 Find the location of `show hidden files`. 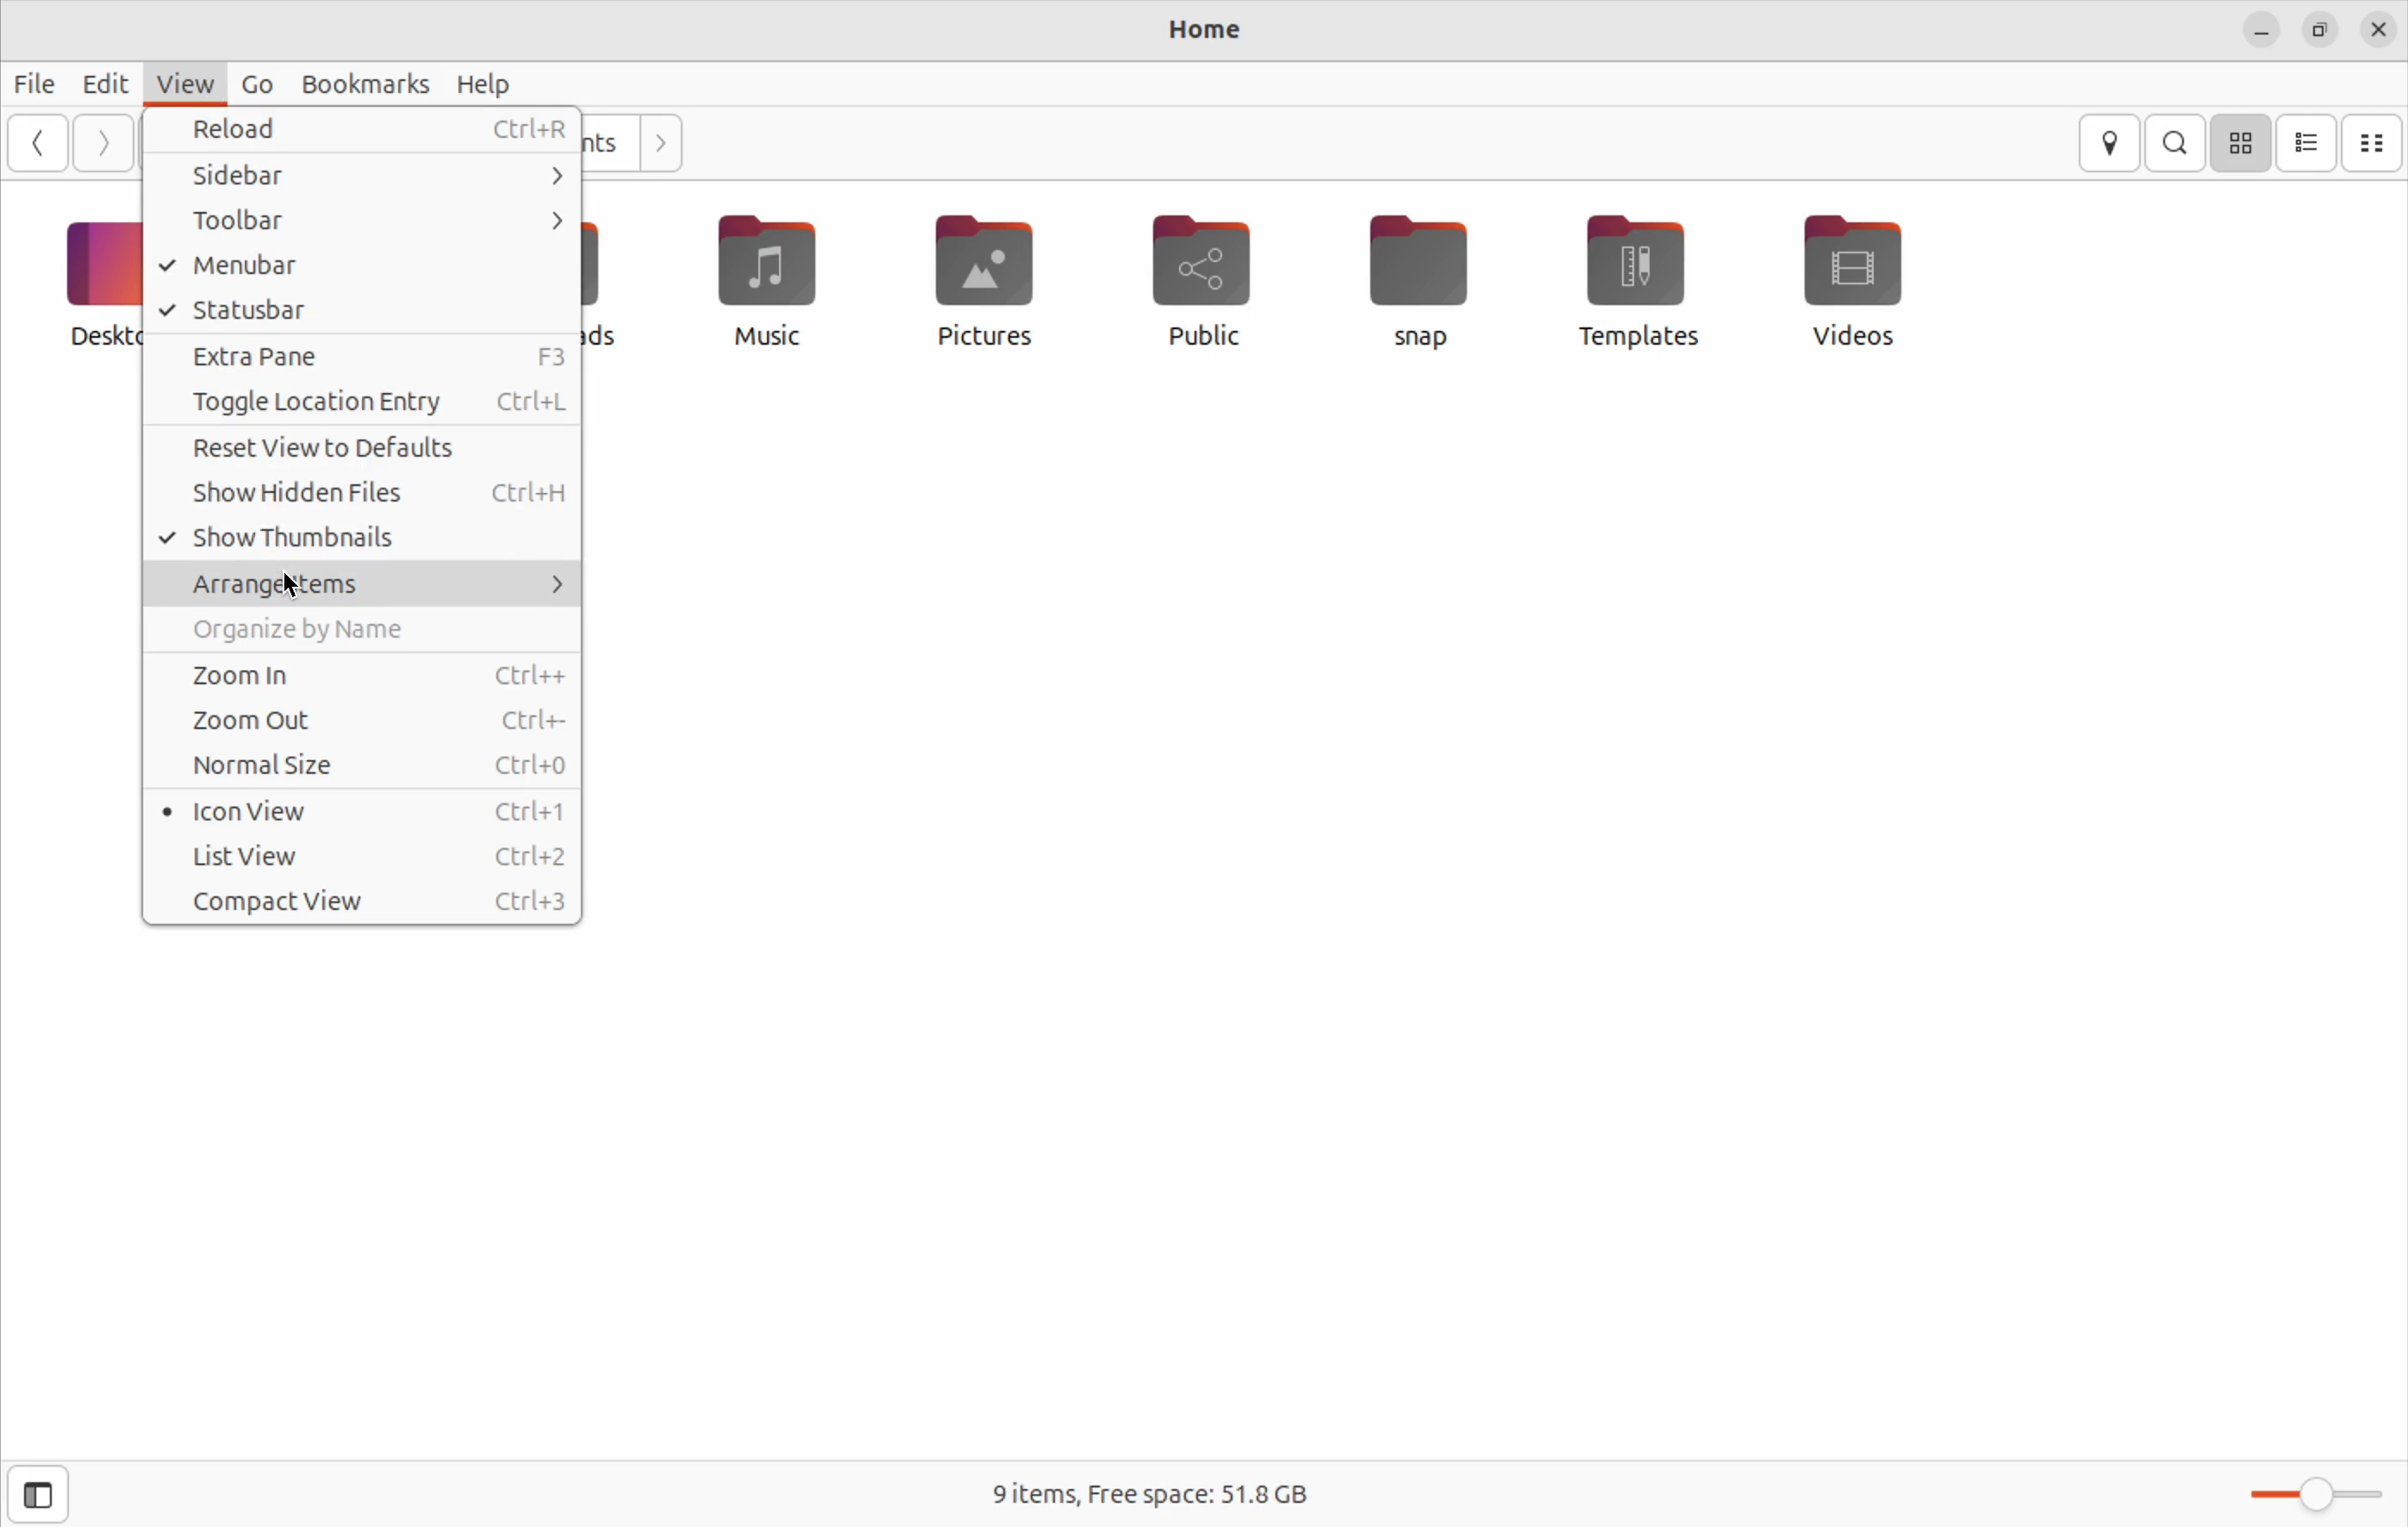

show hidden files is located at coordinates (365, 495).